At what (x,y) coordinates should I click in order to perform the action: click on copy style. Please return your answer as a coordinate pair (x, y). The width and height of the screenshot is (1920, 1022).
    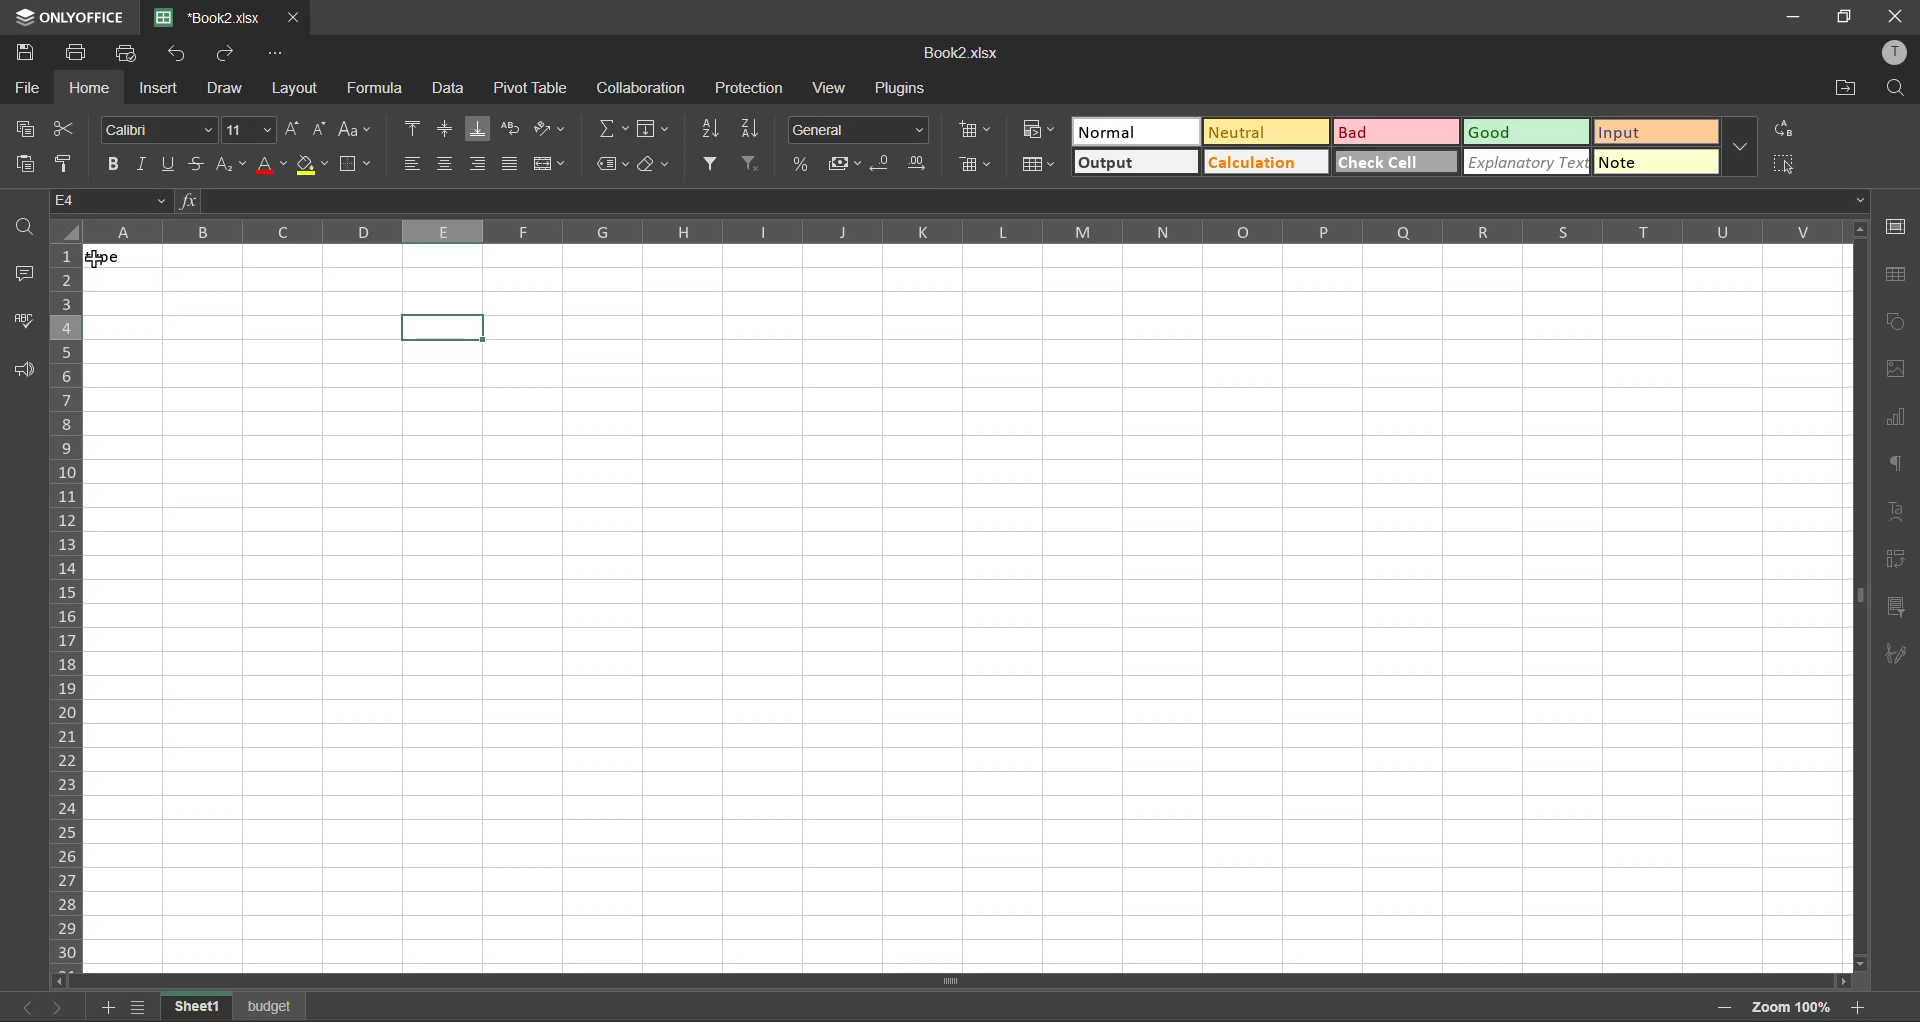
    Looking at the image, I should click on (67, 164).